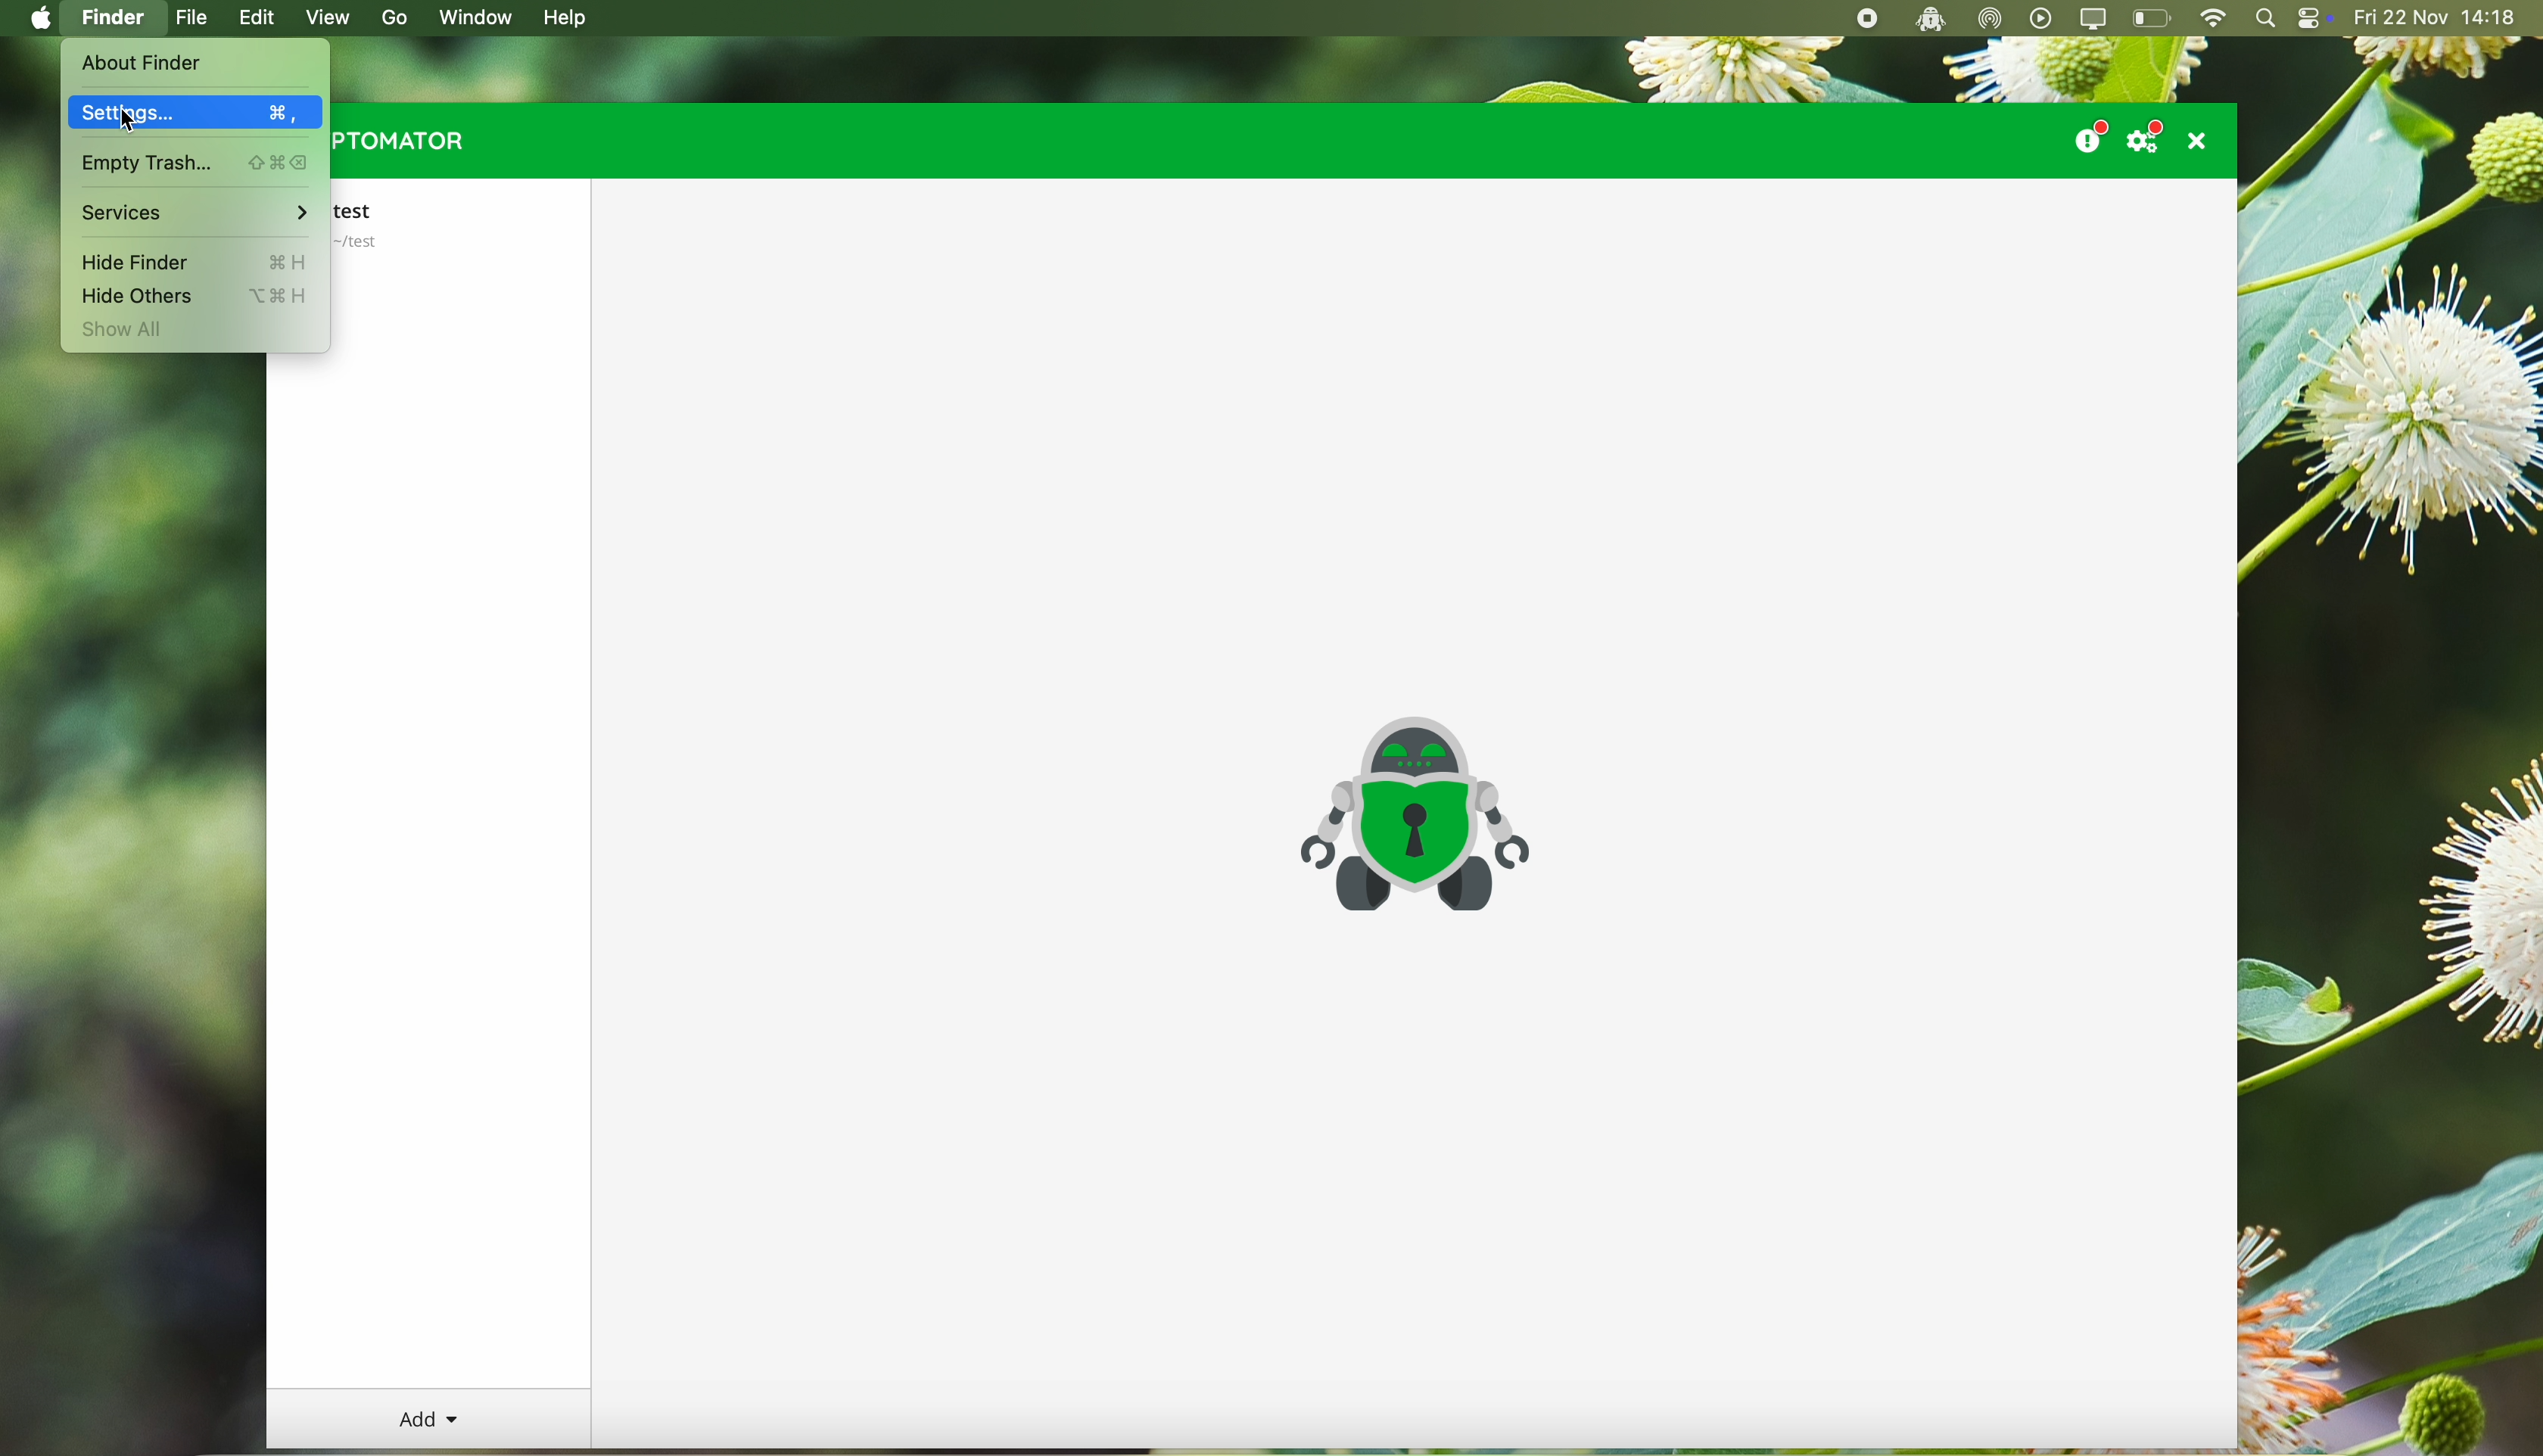  I want to click on test, so click(378, 224).